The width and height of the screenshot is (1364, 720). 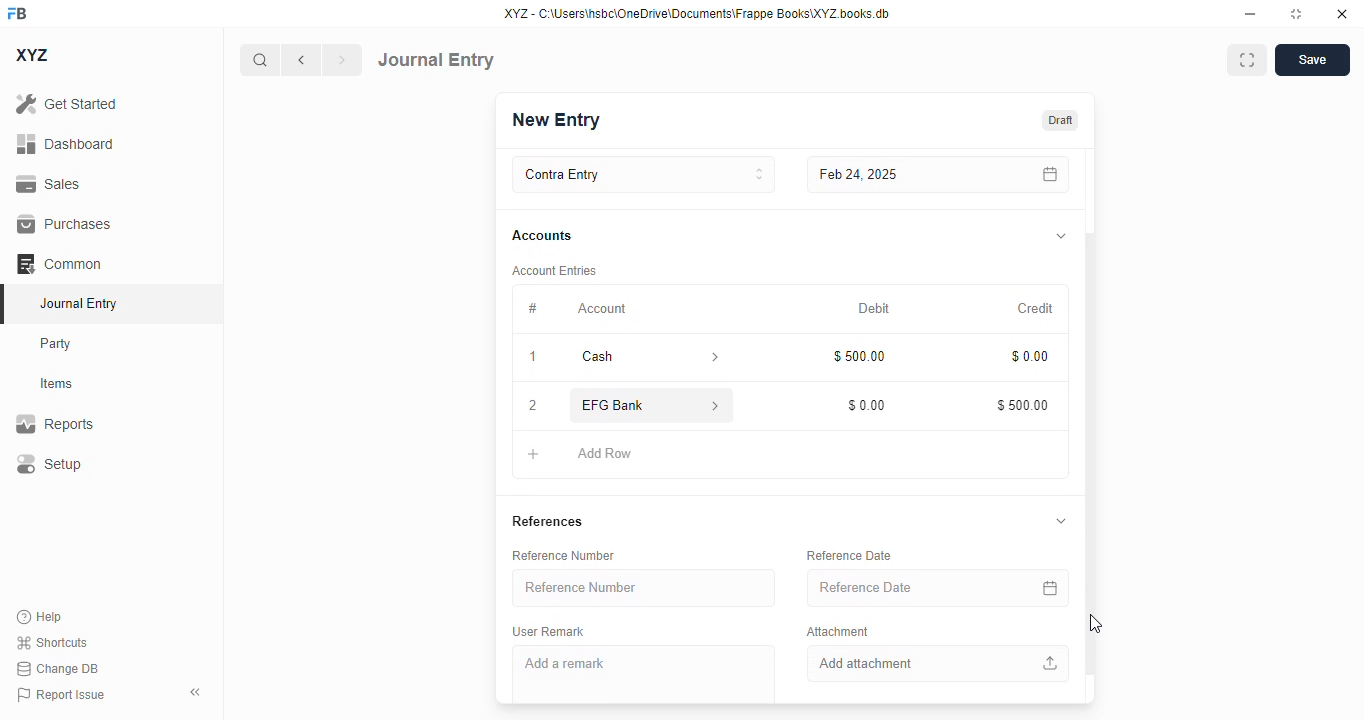 What do you see at coordinates (838, 633) in the screenshot?
I see `attachment` at bounding box center [838, 633].